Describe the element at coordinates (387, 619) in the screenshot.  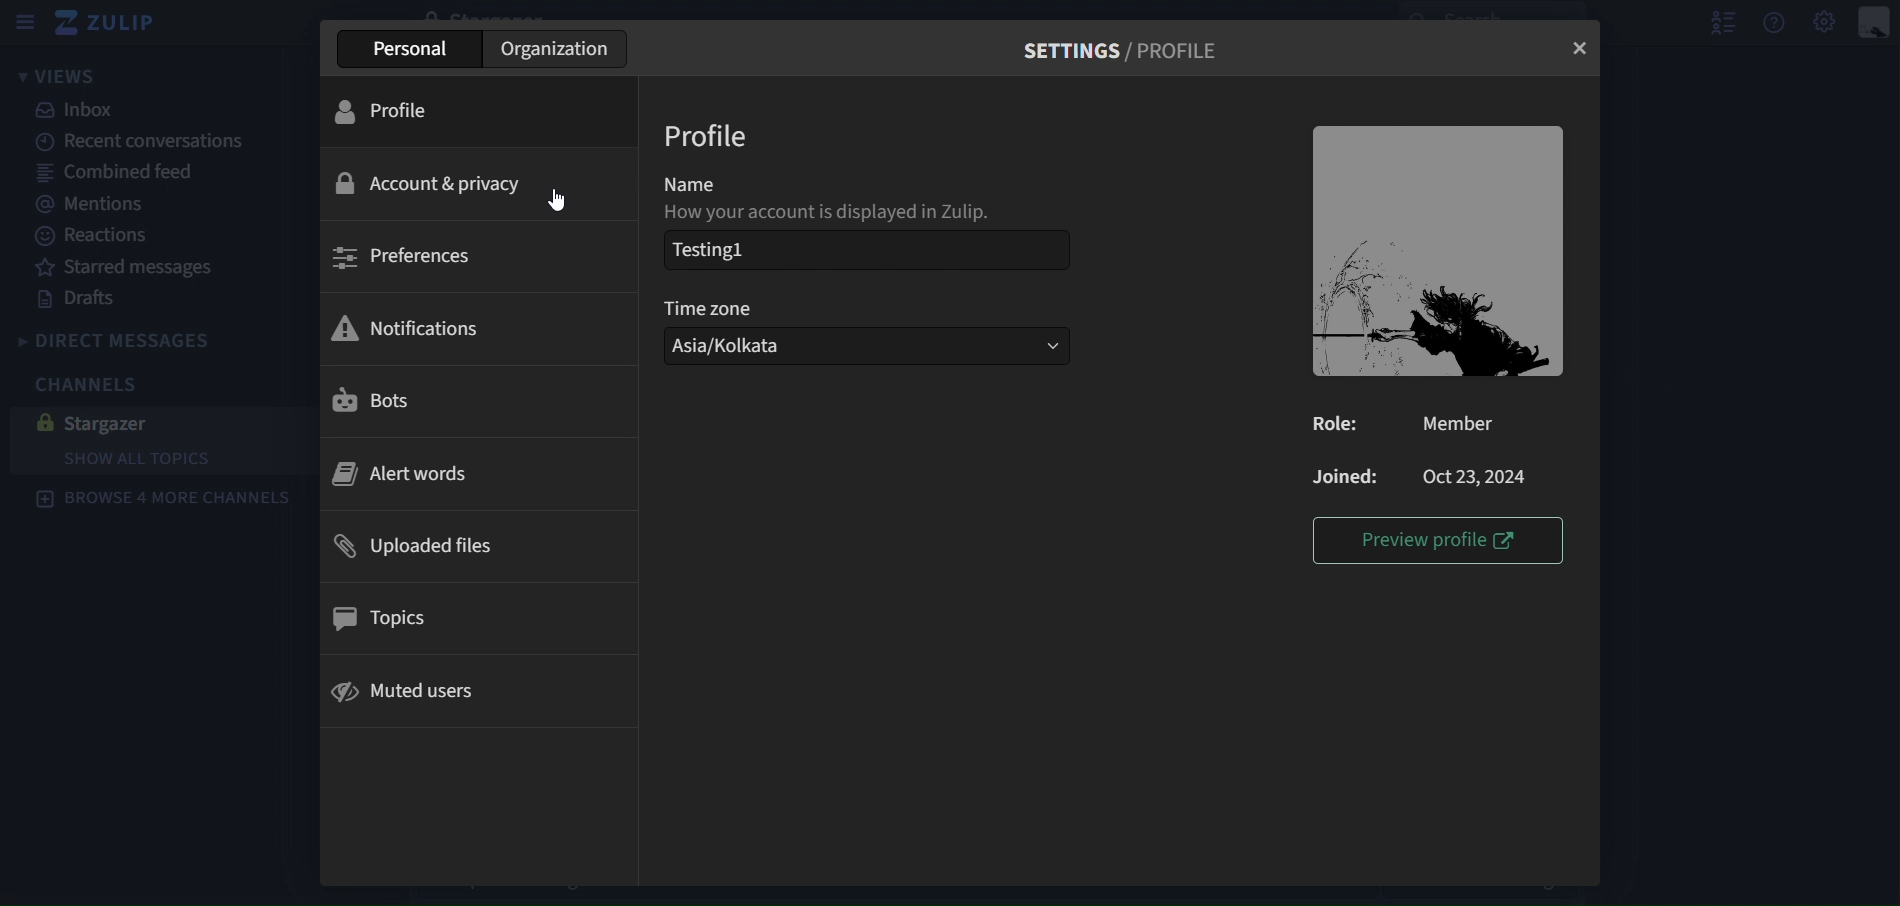
I see `topics` at that location.